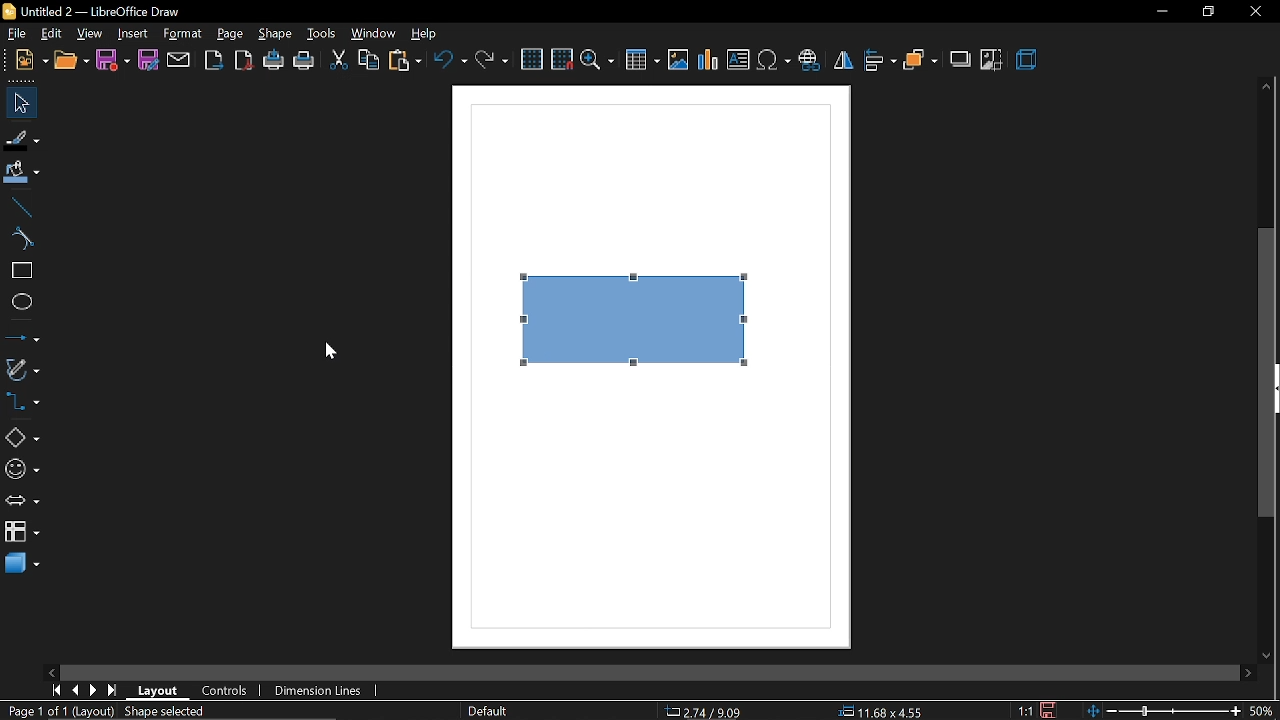 The image size is (1280, 720). What do you see at coordinates (323, 689) in the screenshot?
I see `dimension lines` at bounding box center [323, 689].